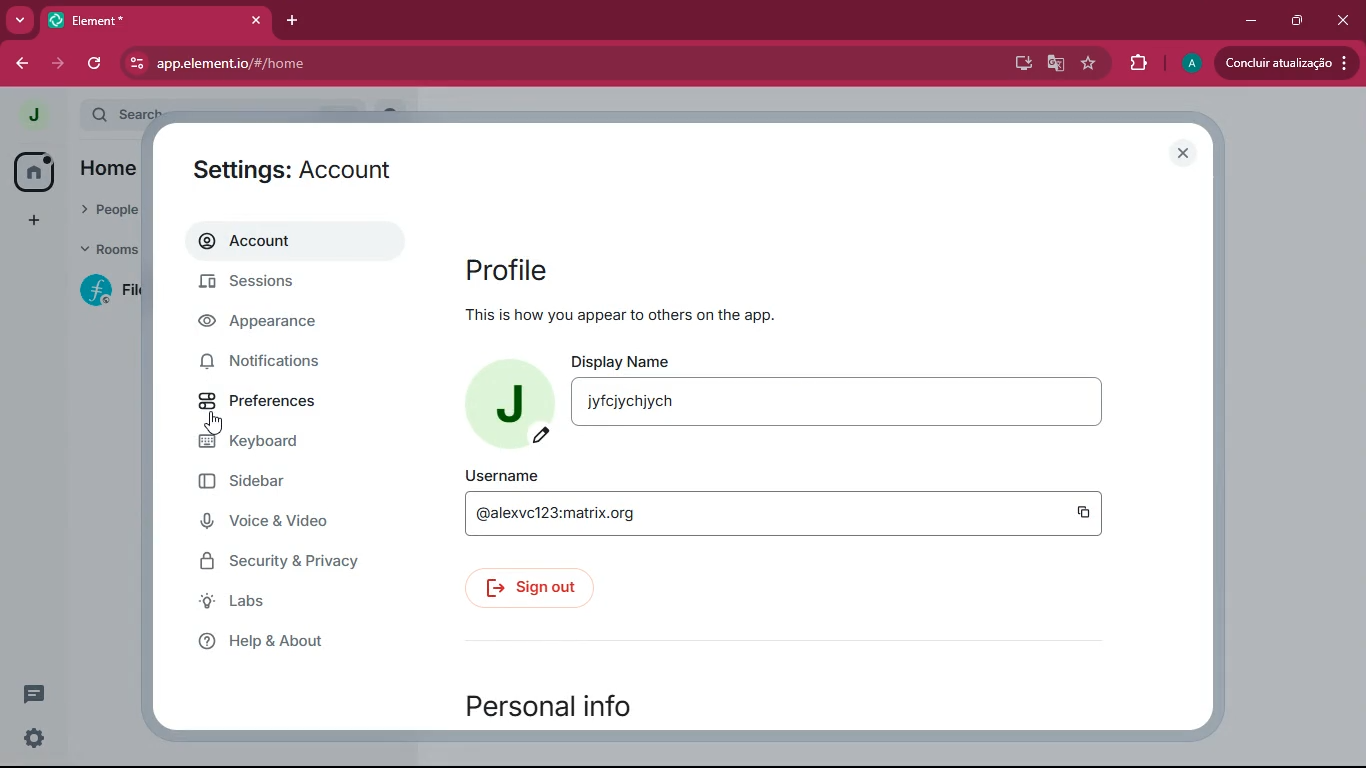 The image size is (1366, 768). Describe the element at coordinates (295, 20) in the screenshot. I see `add tab` at that location.